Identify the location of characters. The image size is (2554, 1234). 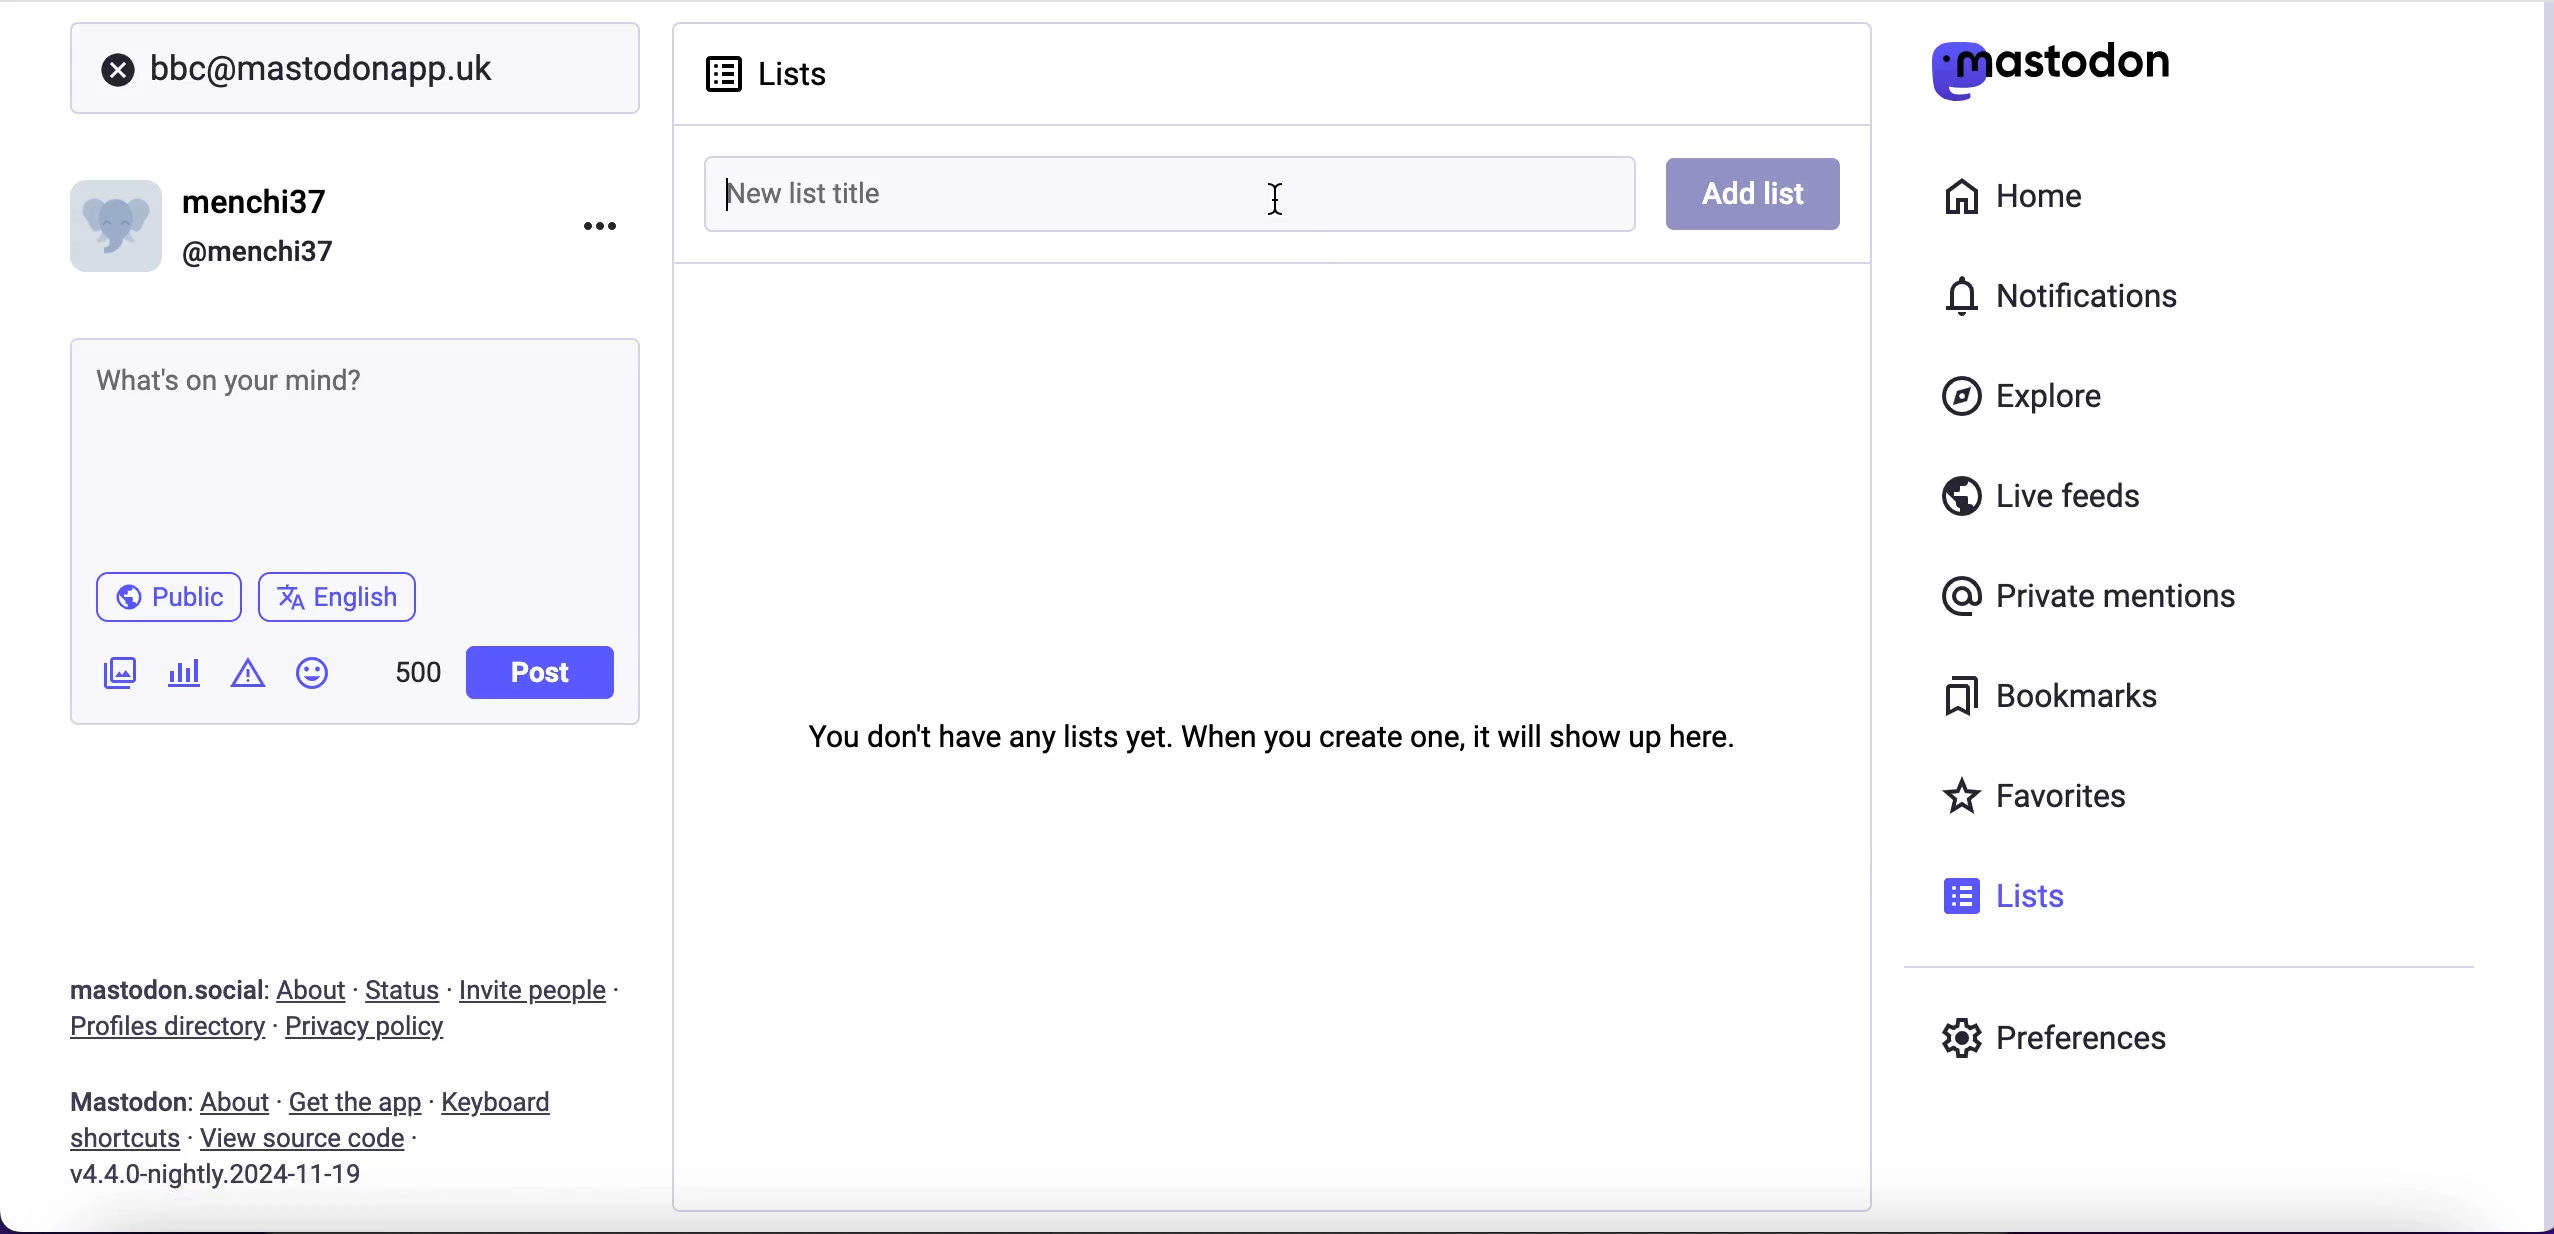
(418, 676).